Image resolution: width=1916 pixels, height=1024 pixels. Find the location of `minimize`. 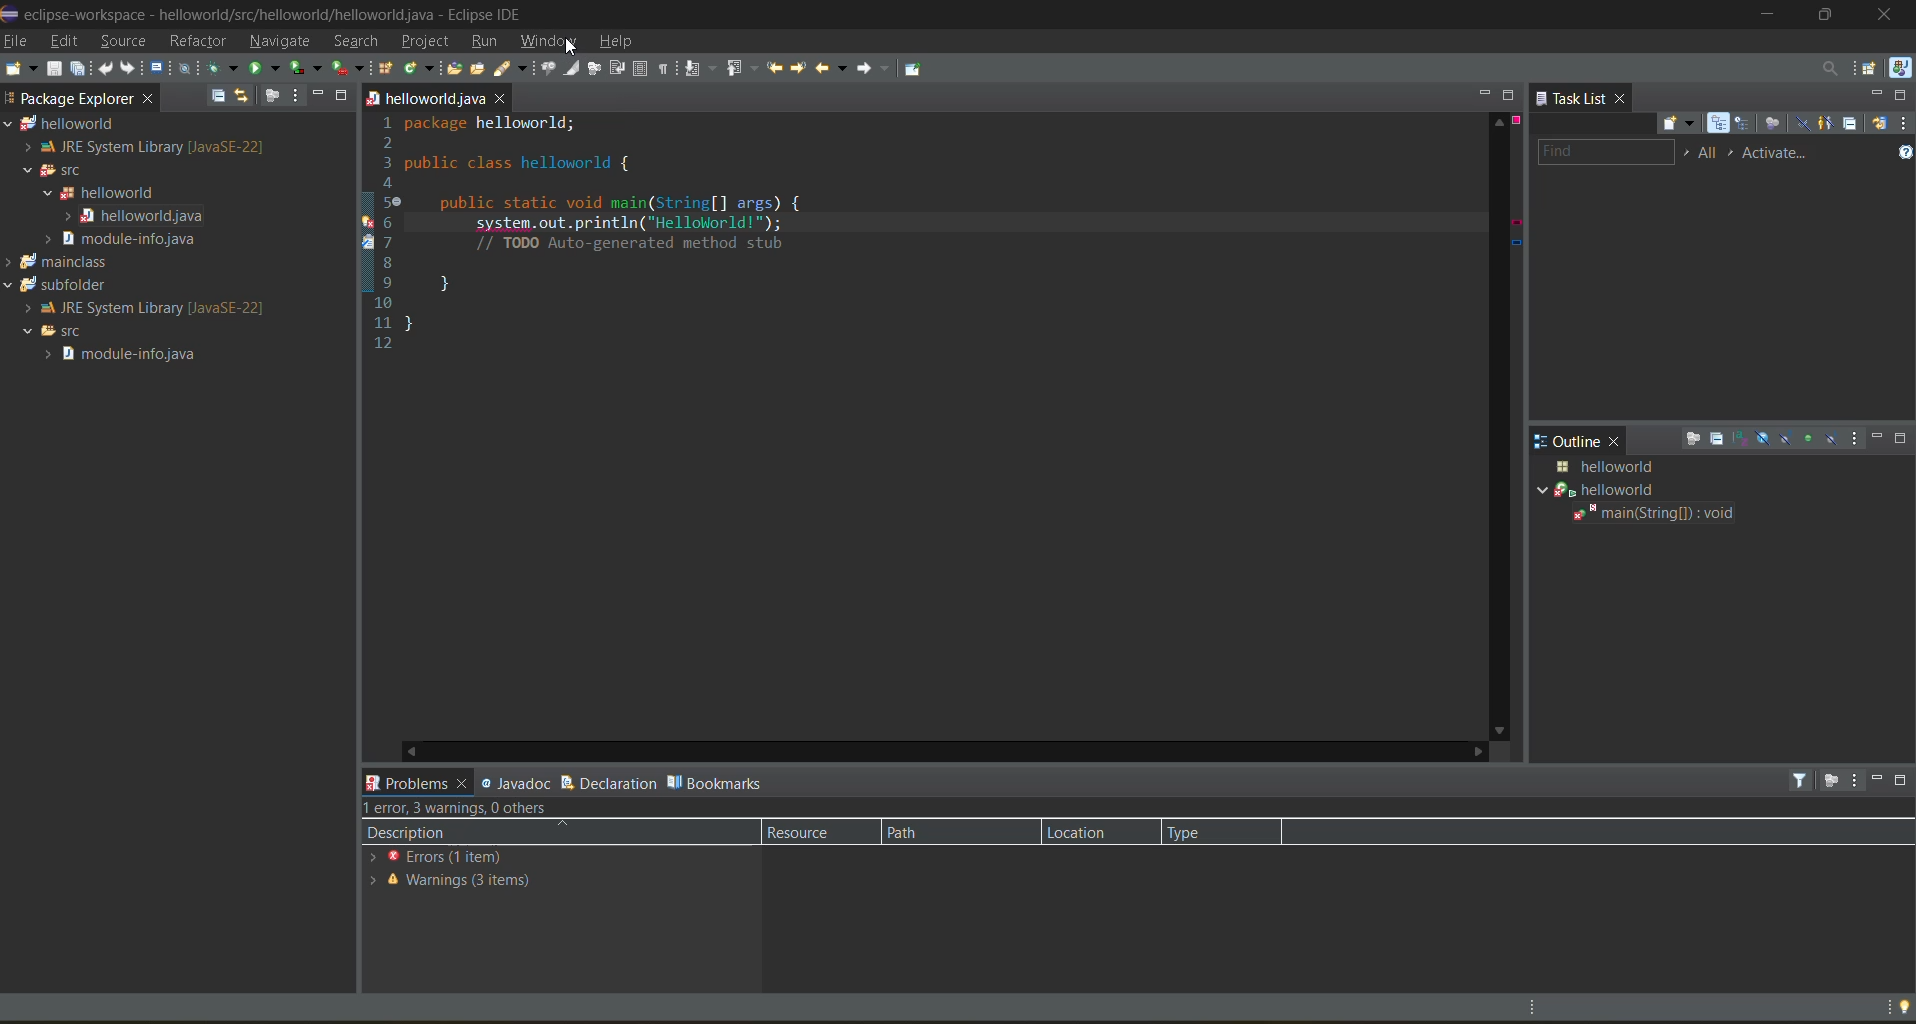

minimize is located at coordinates (318, 95).